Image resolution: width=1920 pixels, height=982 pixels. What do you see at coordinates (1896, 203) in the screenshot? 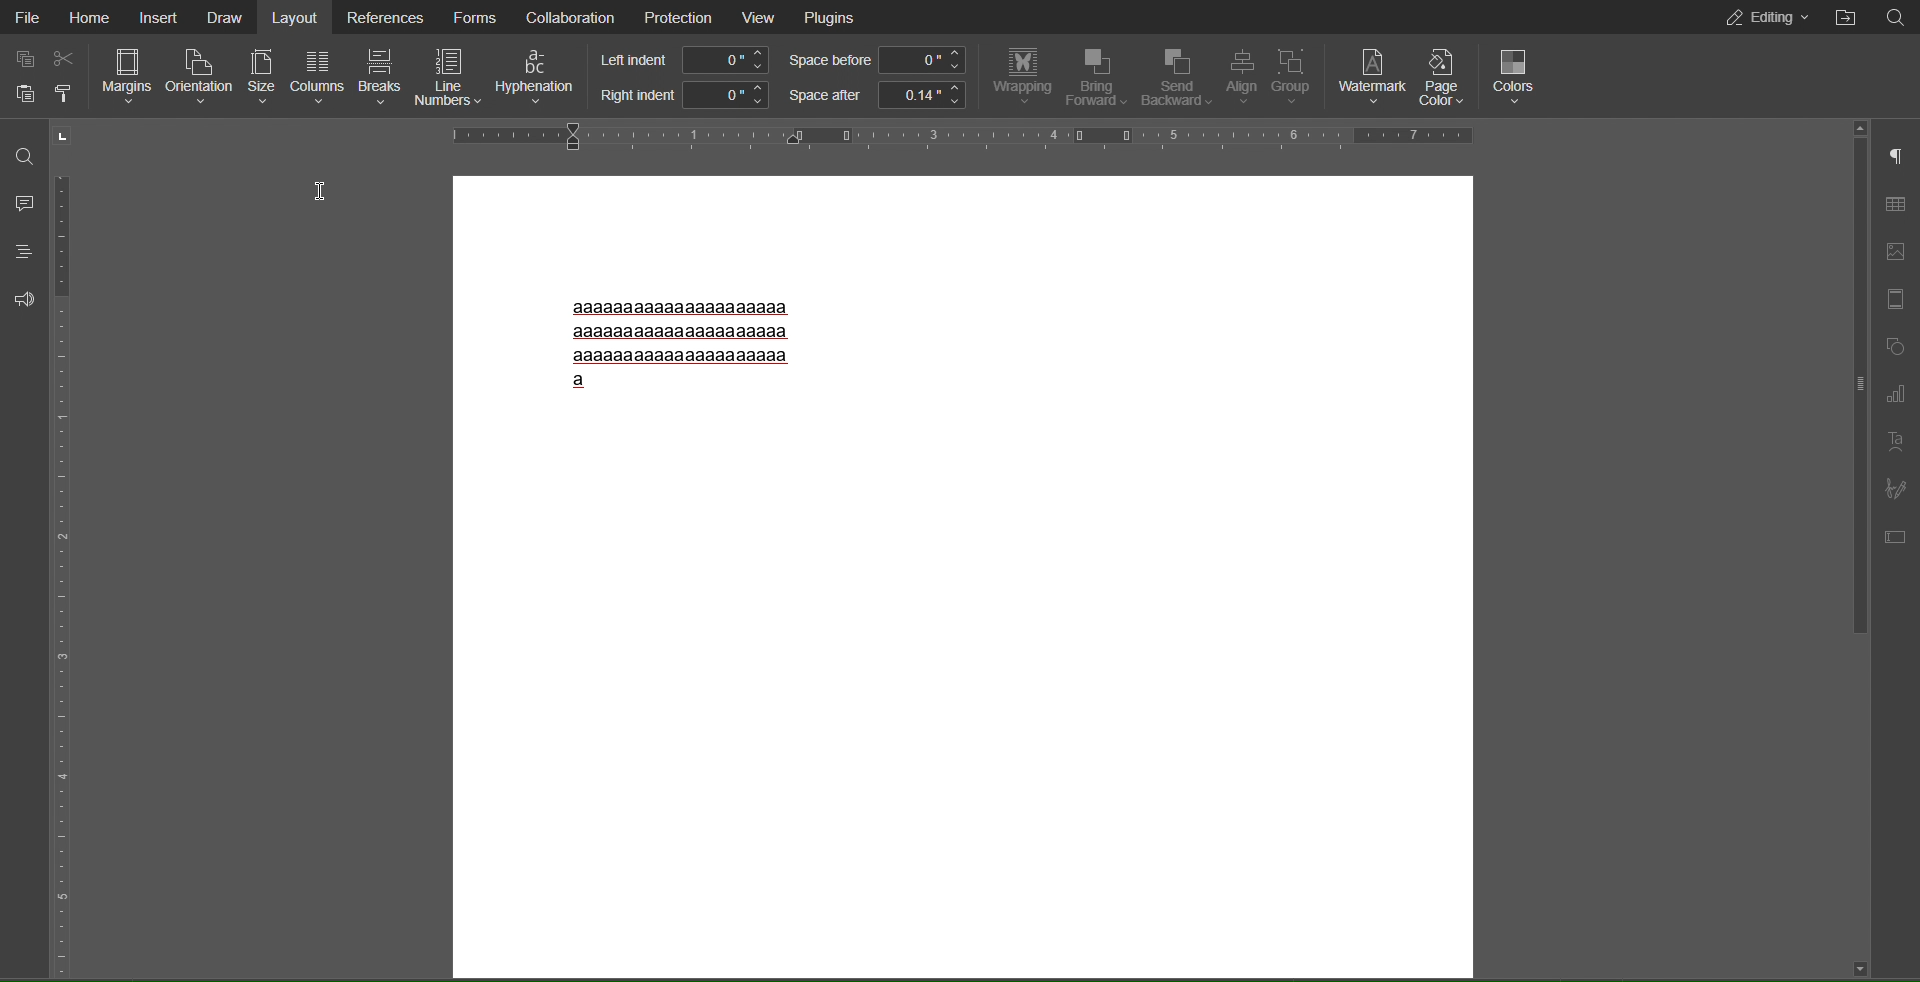
I see `Table Settings` at bounding box center [1896, 203].